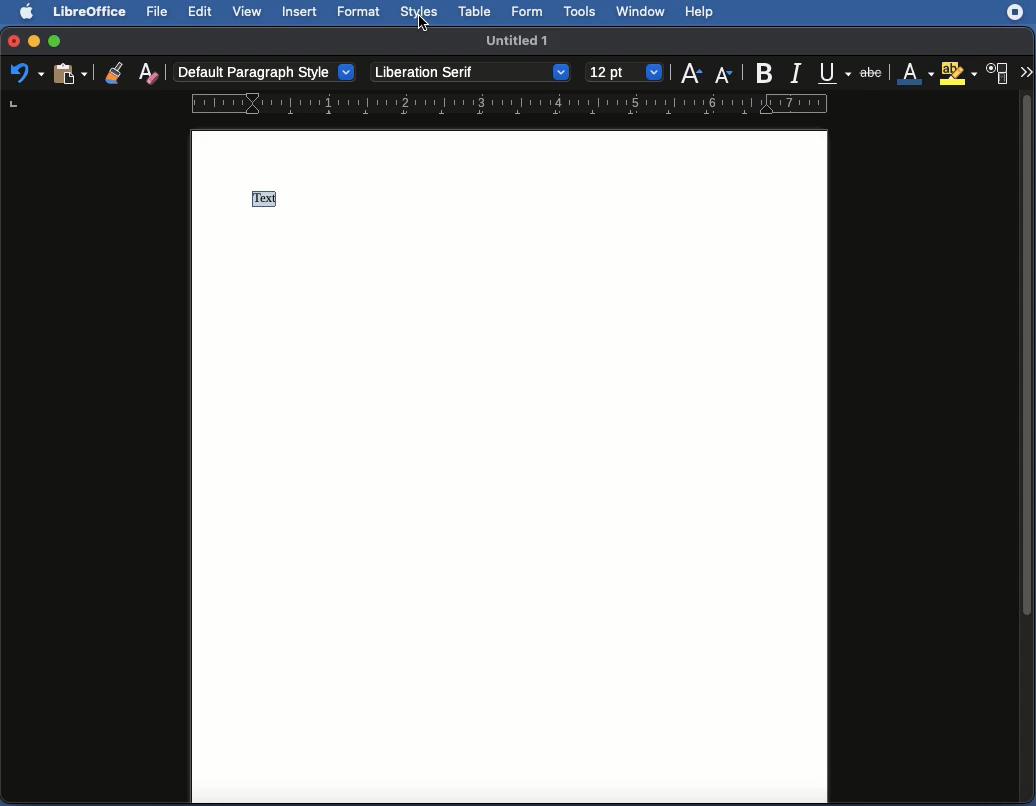  What do you see at coordinates (267, 199) in the screenshot?
I see `Text` at bounding box center [267, 199].